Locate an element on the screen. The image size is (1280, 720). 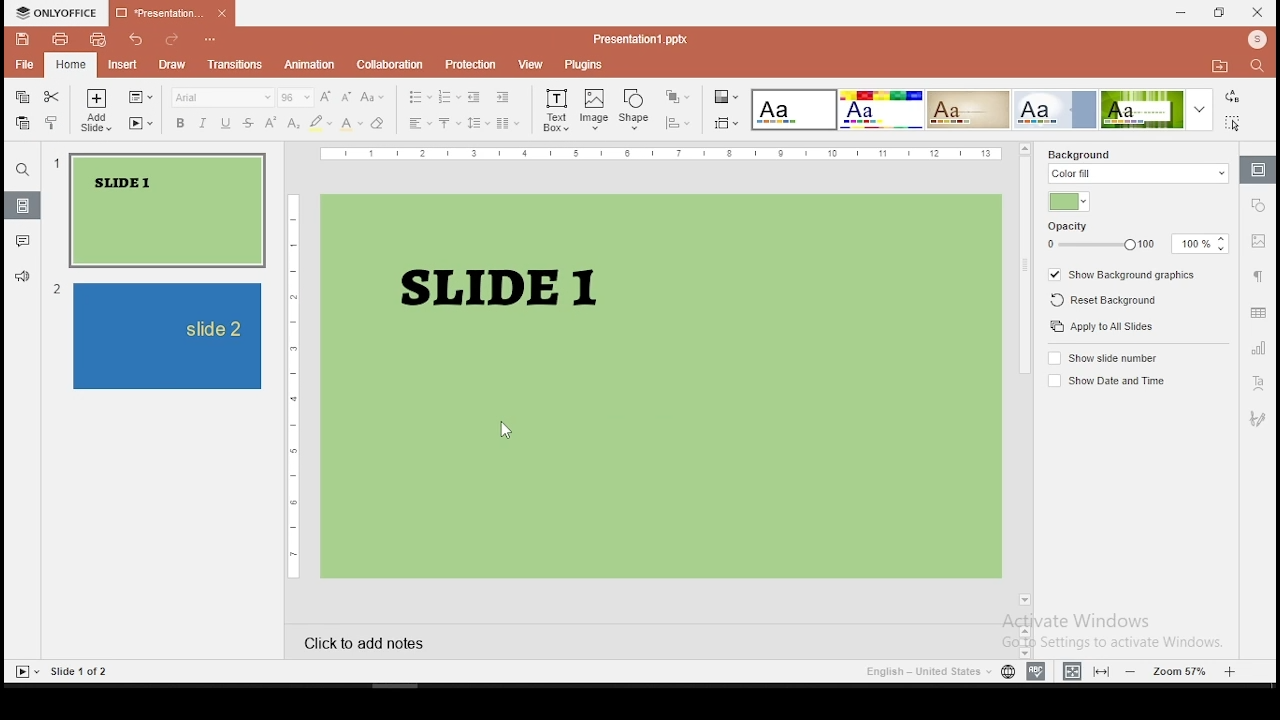
add slide is located at coordinates (96, 99).